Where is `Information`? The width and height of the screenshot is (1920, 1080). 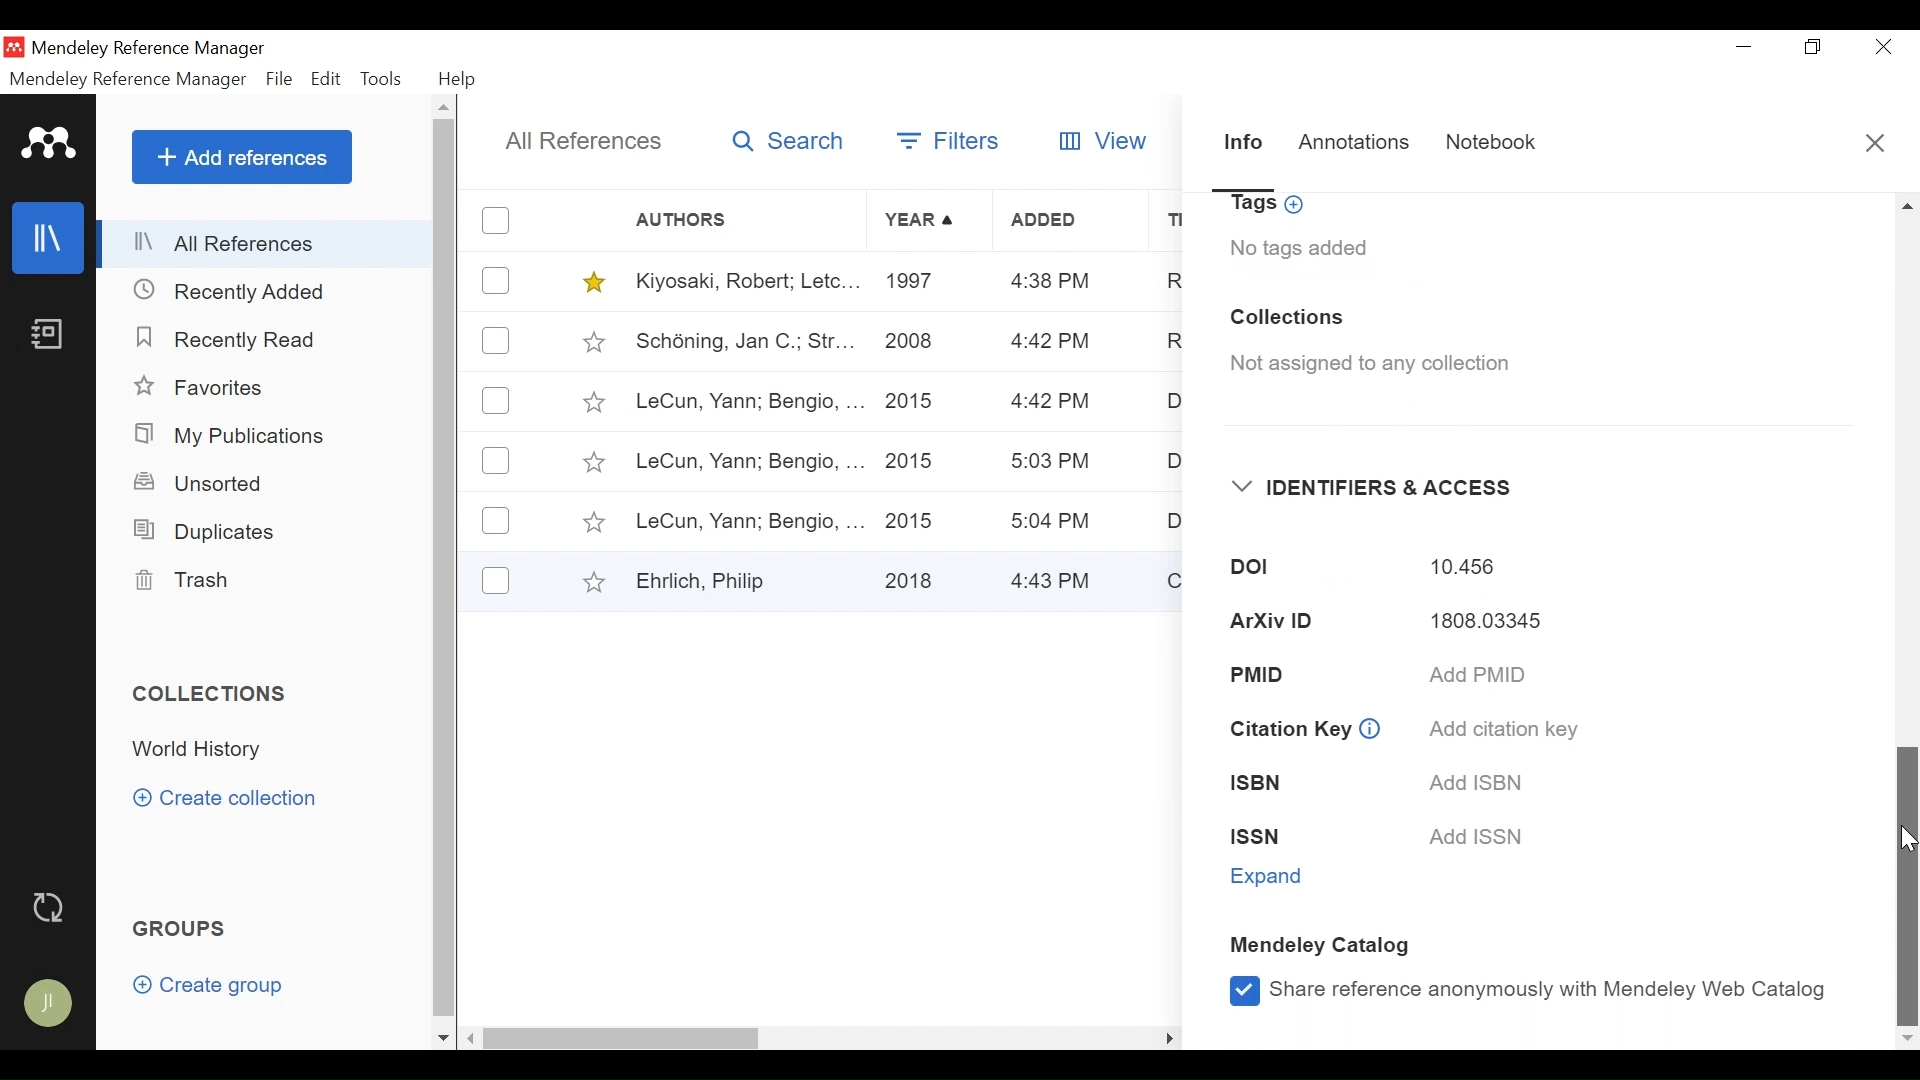
Information is located at coordinates (1244, 149).